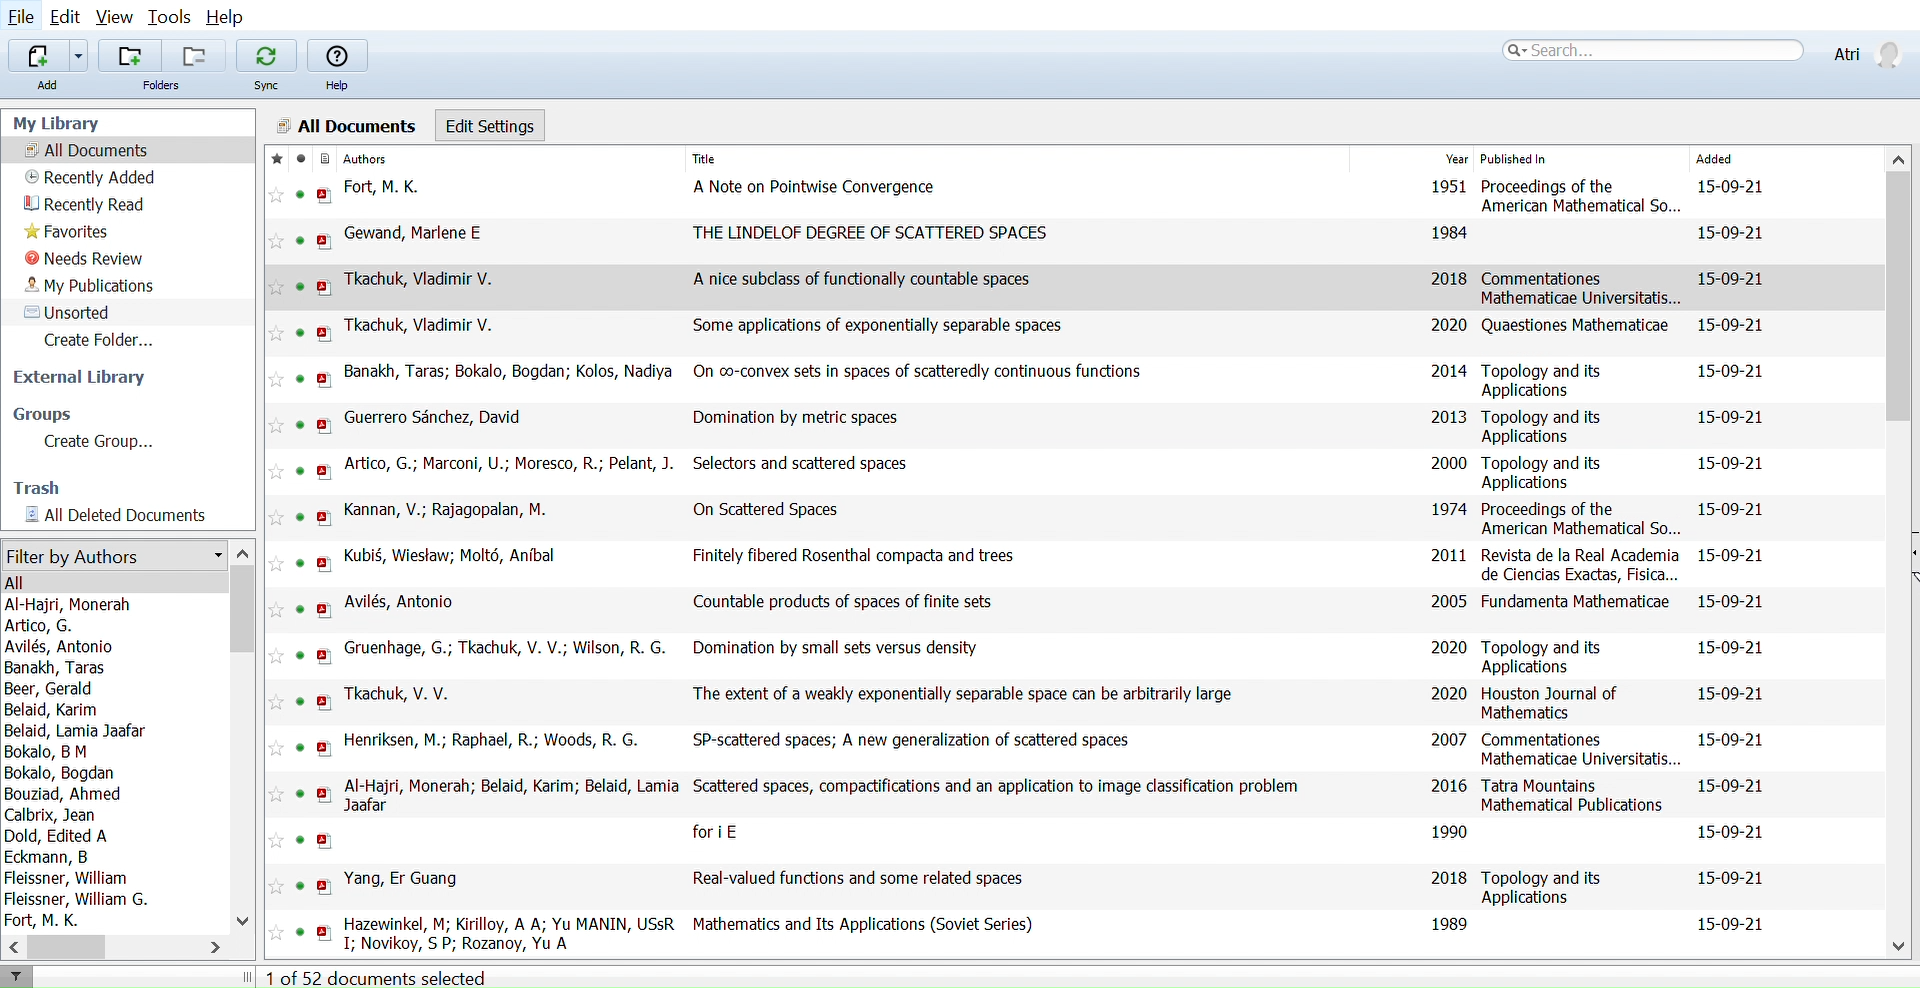 The image size is (1920, 988). What do you see at coordinates (423, 280) in the screenshot?
I see `Tkachuk, Vladimir V.` at bounding box center [423, 280].